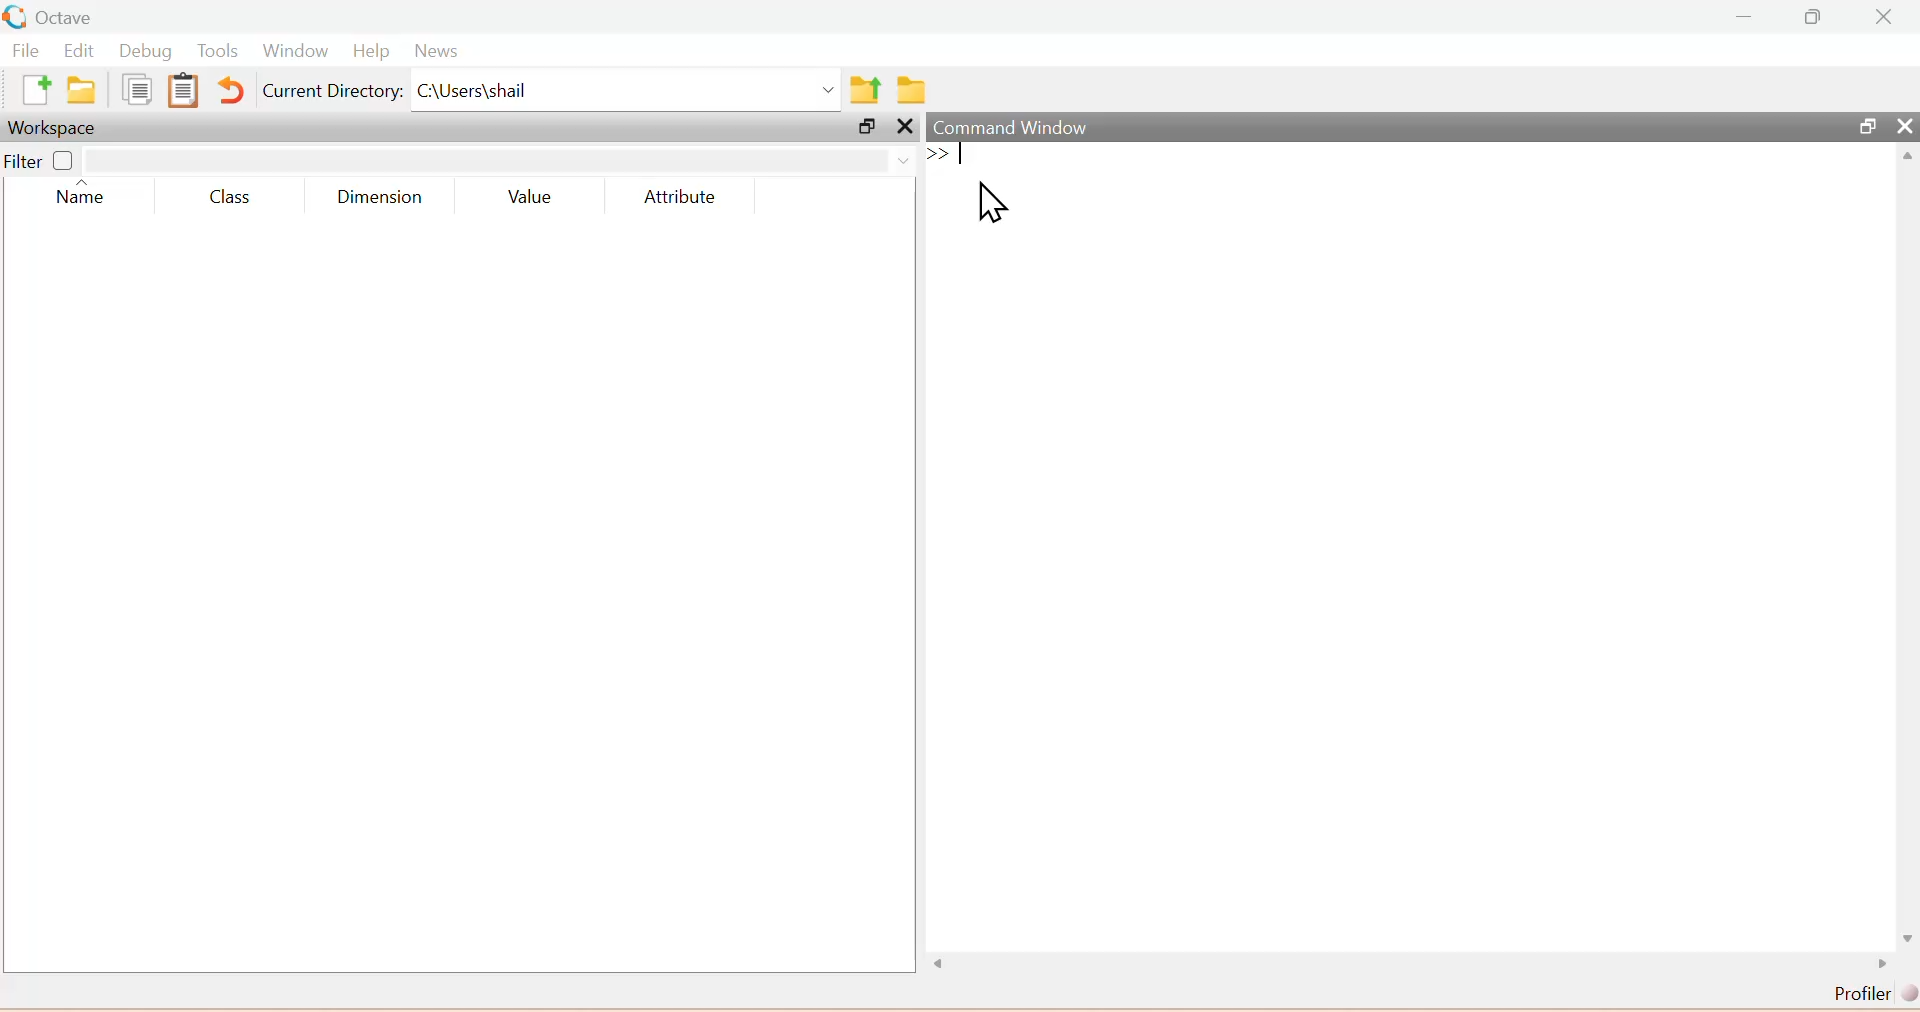 Image resolution: width=1920 pixels, height=1012 pixels. Describe the element at coordinates (234, 198) in the screenshot. I see `Class` at that location.